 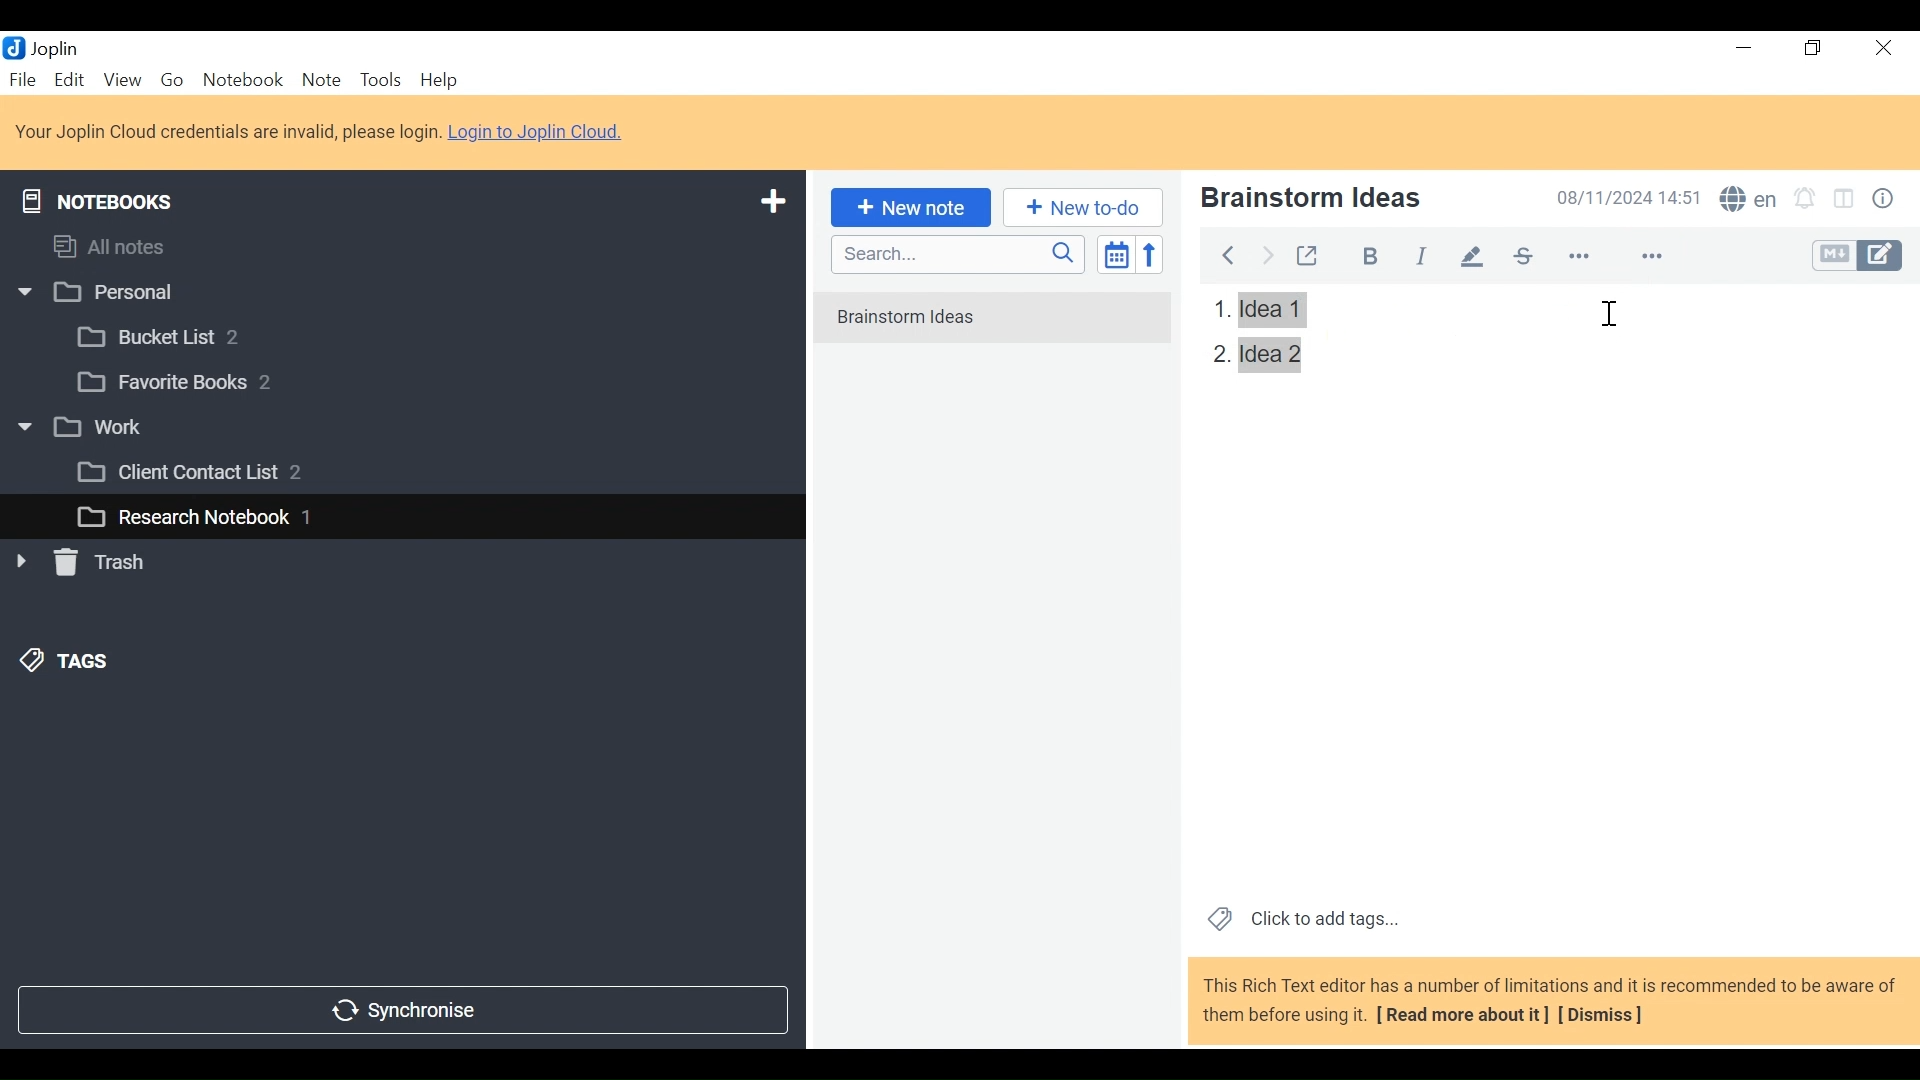 I want to click on [3 Client Contact List 2, so click(x=219, y=477).